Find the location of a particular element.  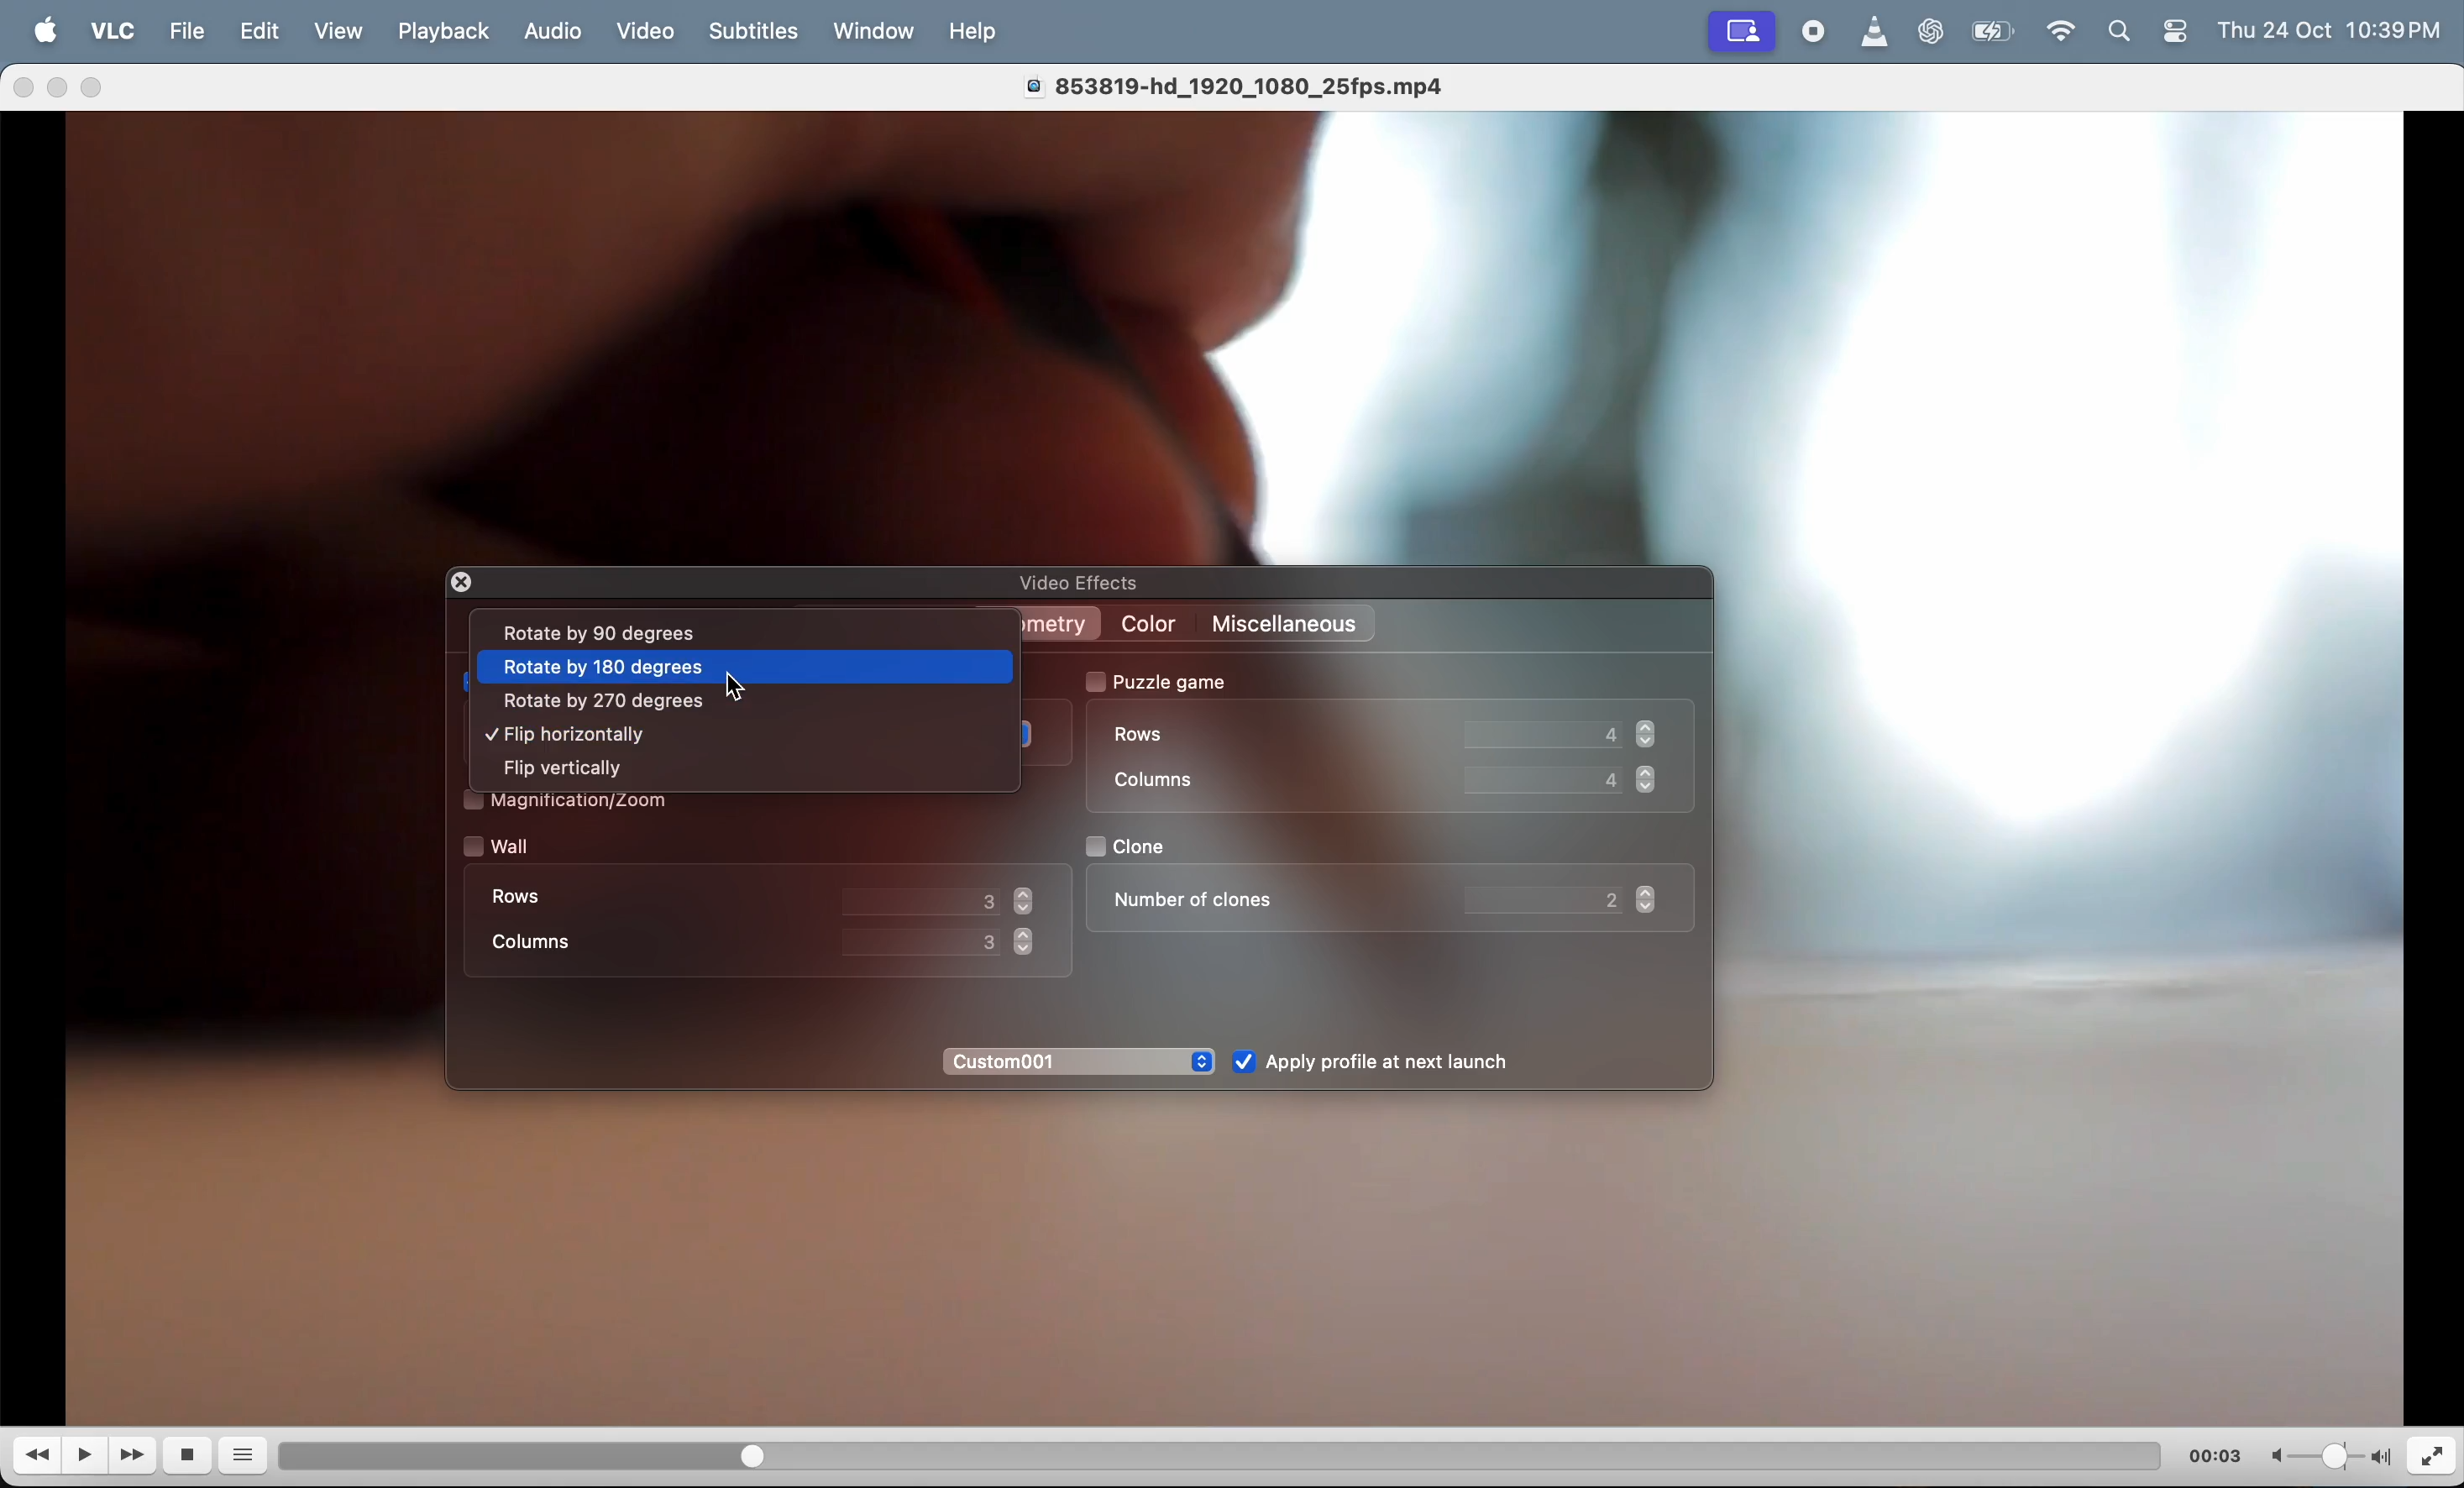

check box is located at coordinates (464, 846).